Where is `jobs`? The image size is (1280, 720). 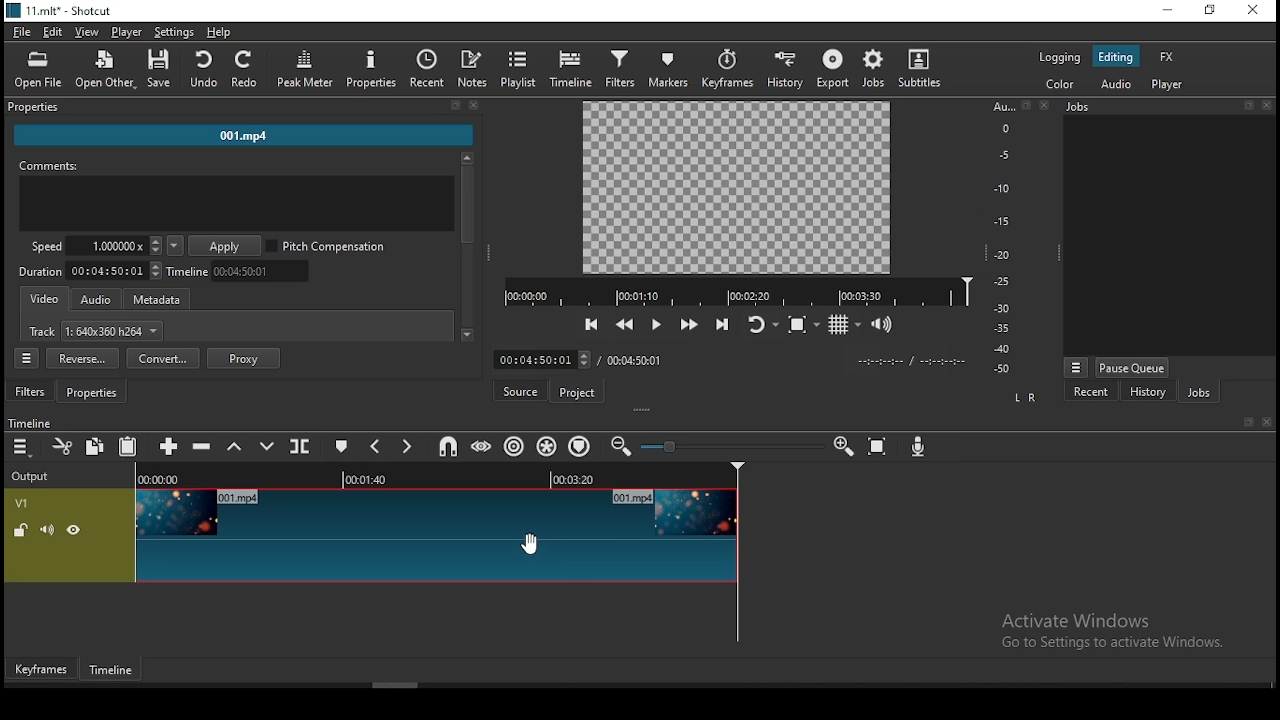 jobs is located at coordinates (872, 69).